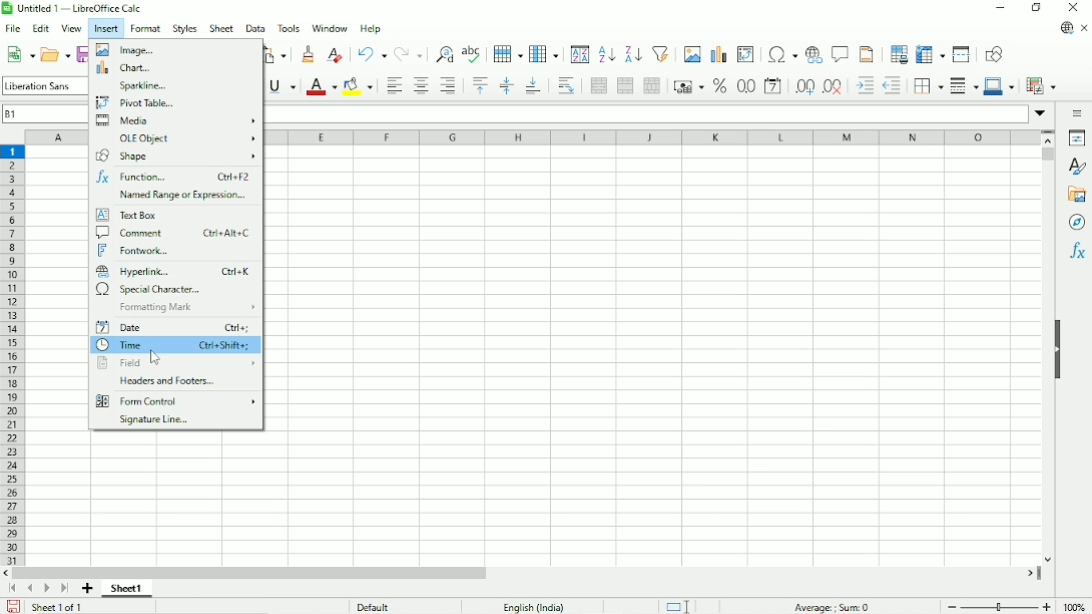 This screenshot has width=1092, height=614. I want to click on Styles, so click(185, 28).